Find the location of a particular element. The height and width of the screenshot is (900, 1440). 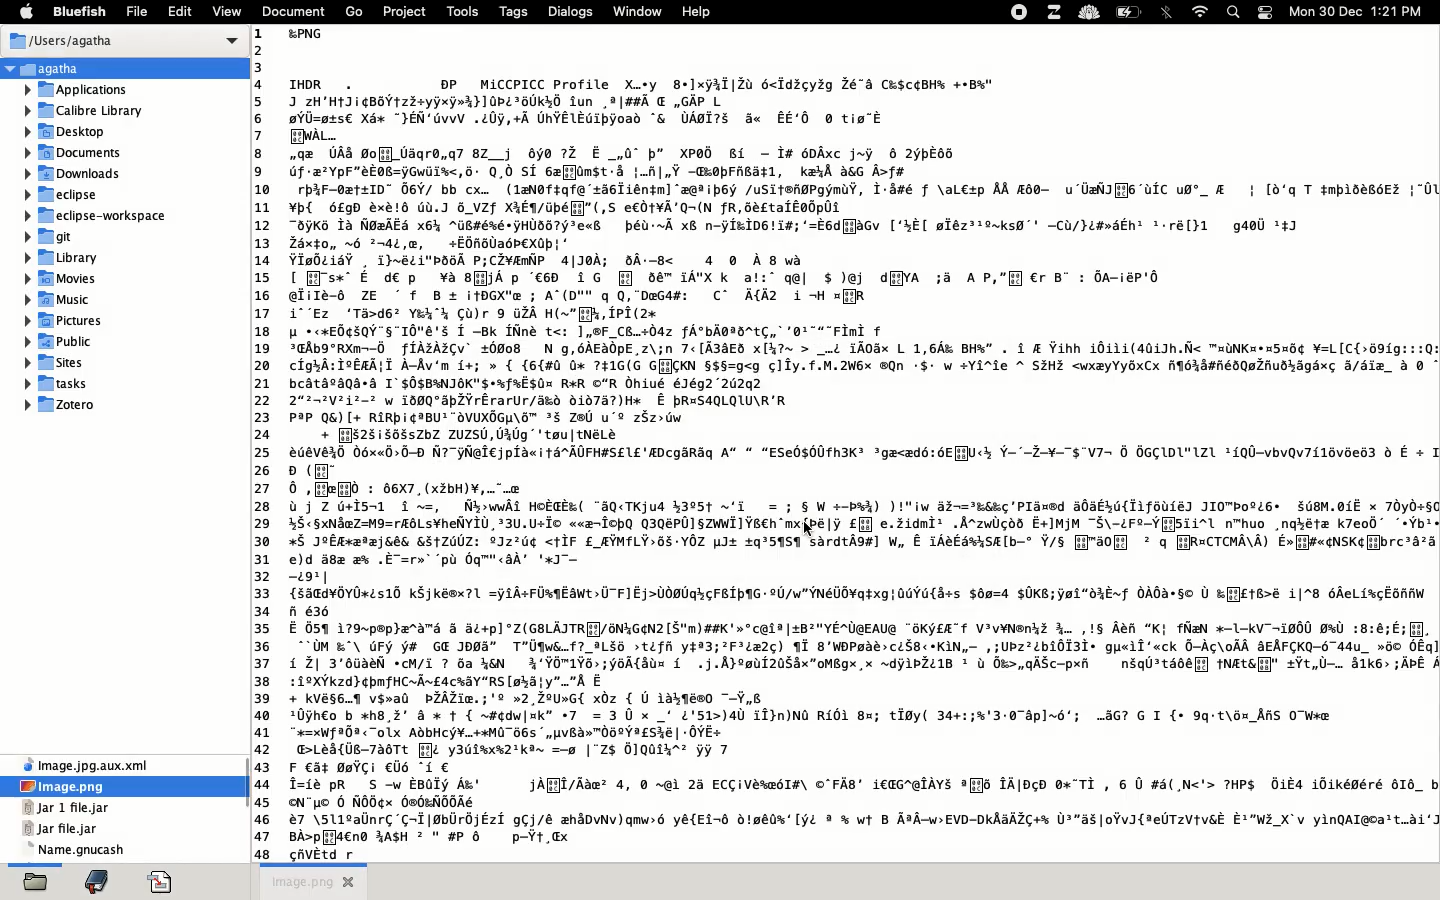

project is located at coordinates (407, 11).